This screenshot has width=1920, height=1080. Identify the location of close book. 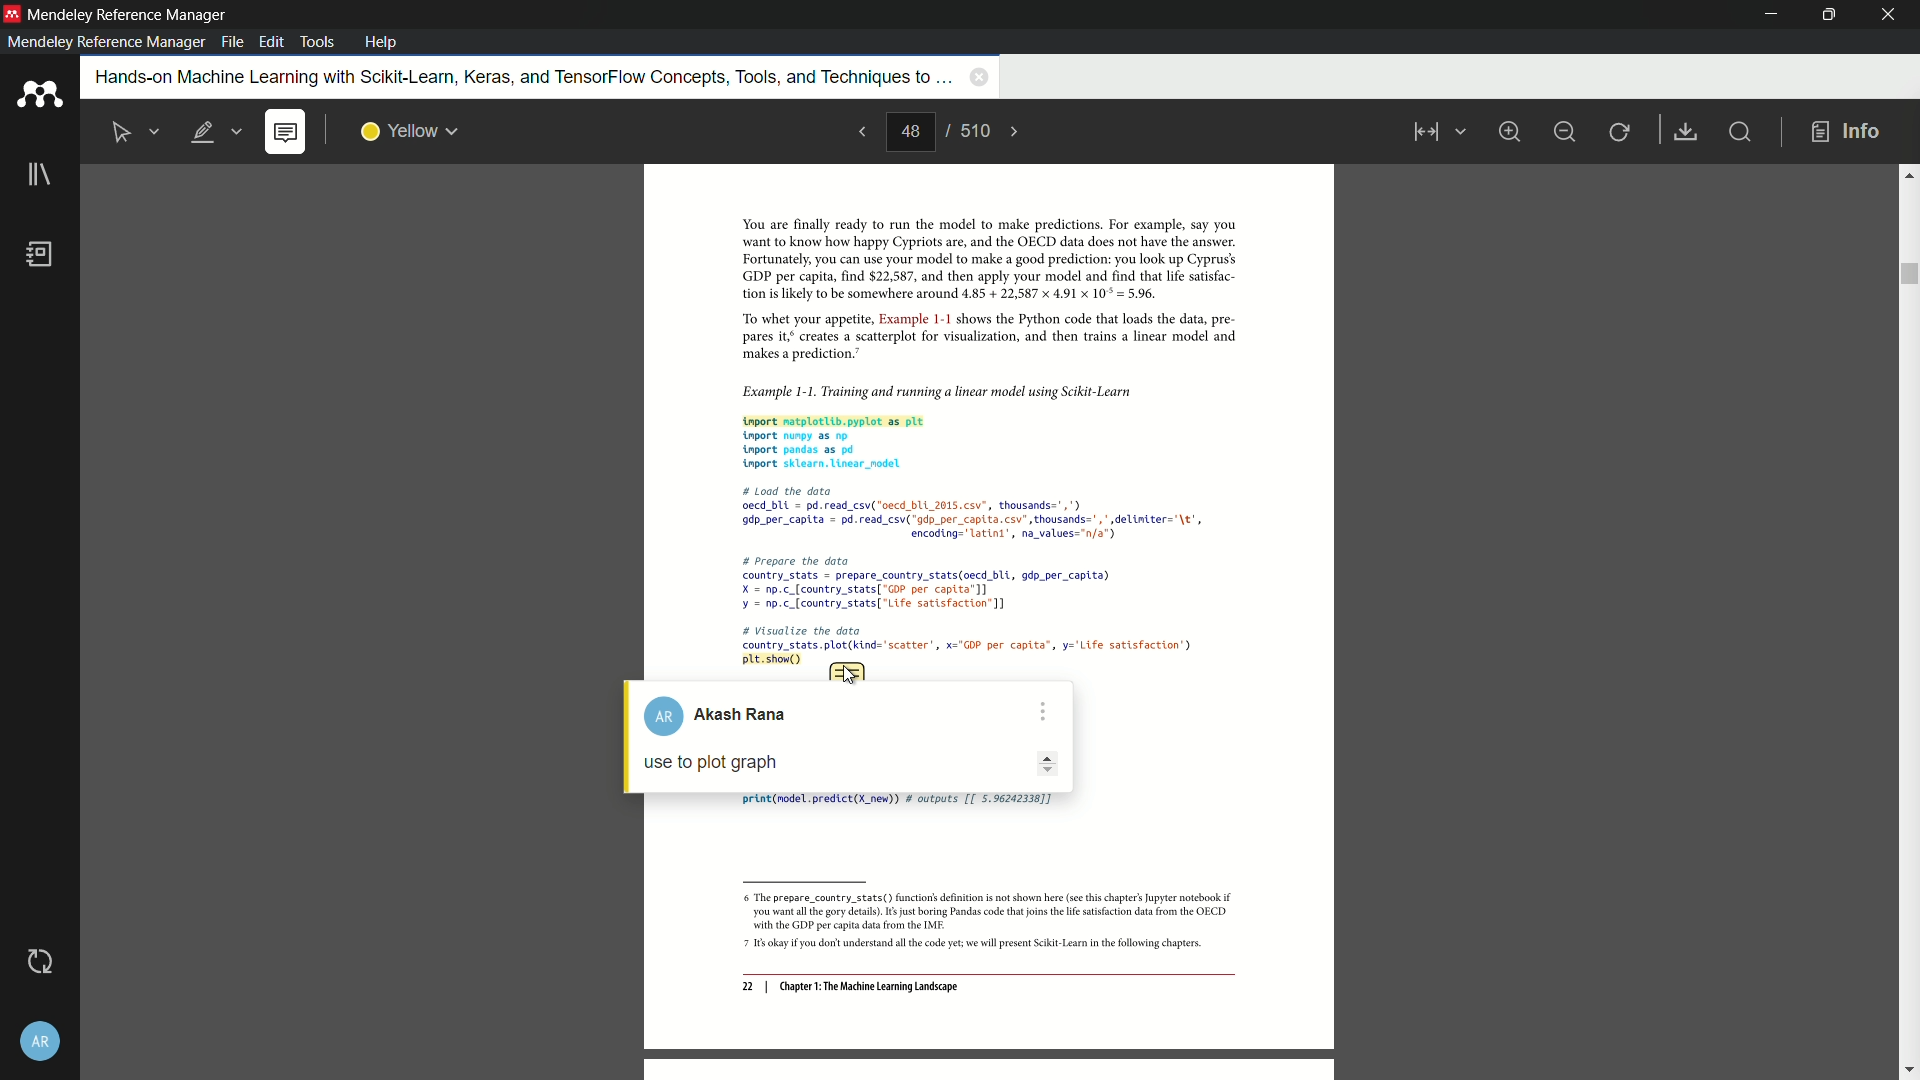
(979, 76).